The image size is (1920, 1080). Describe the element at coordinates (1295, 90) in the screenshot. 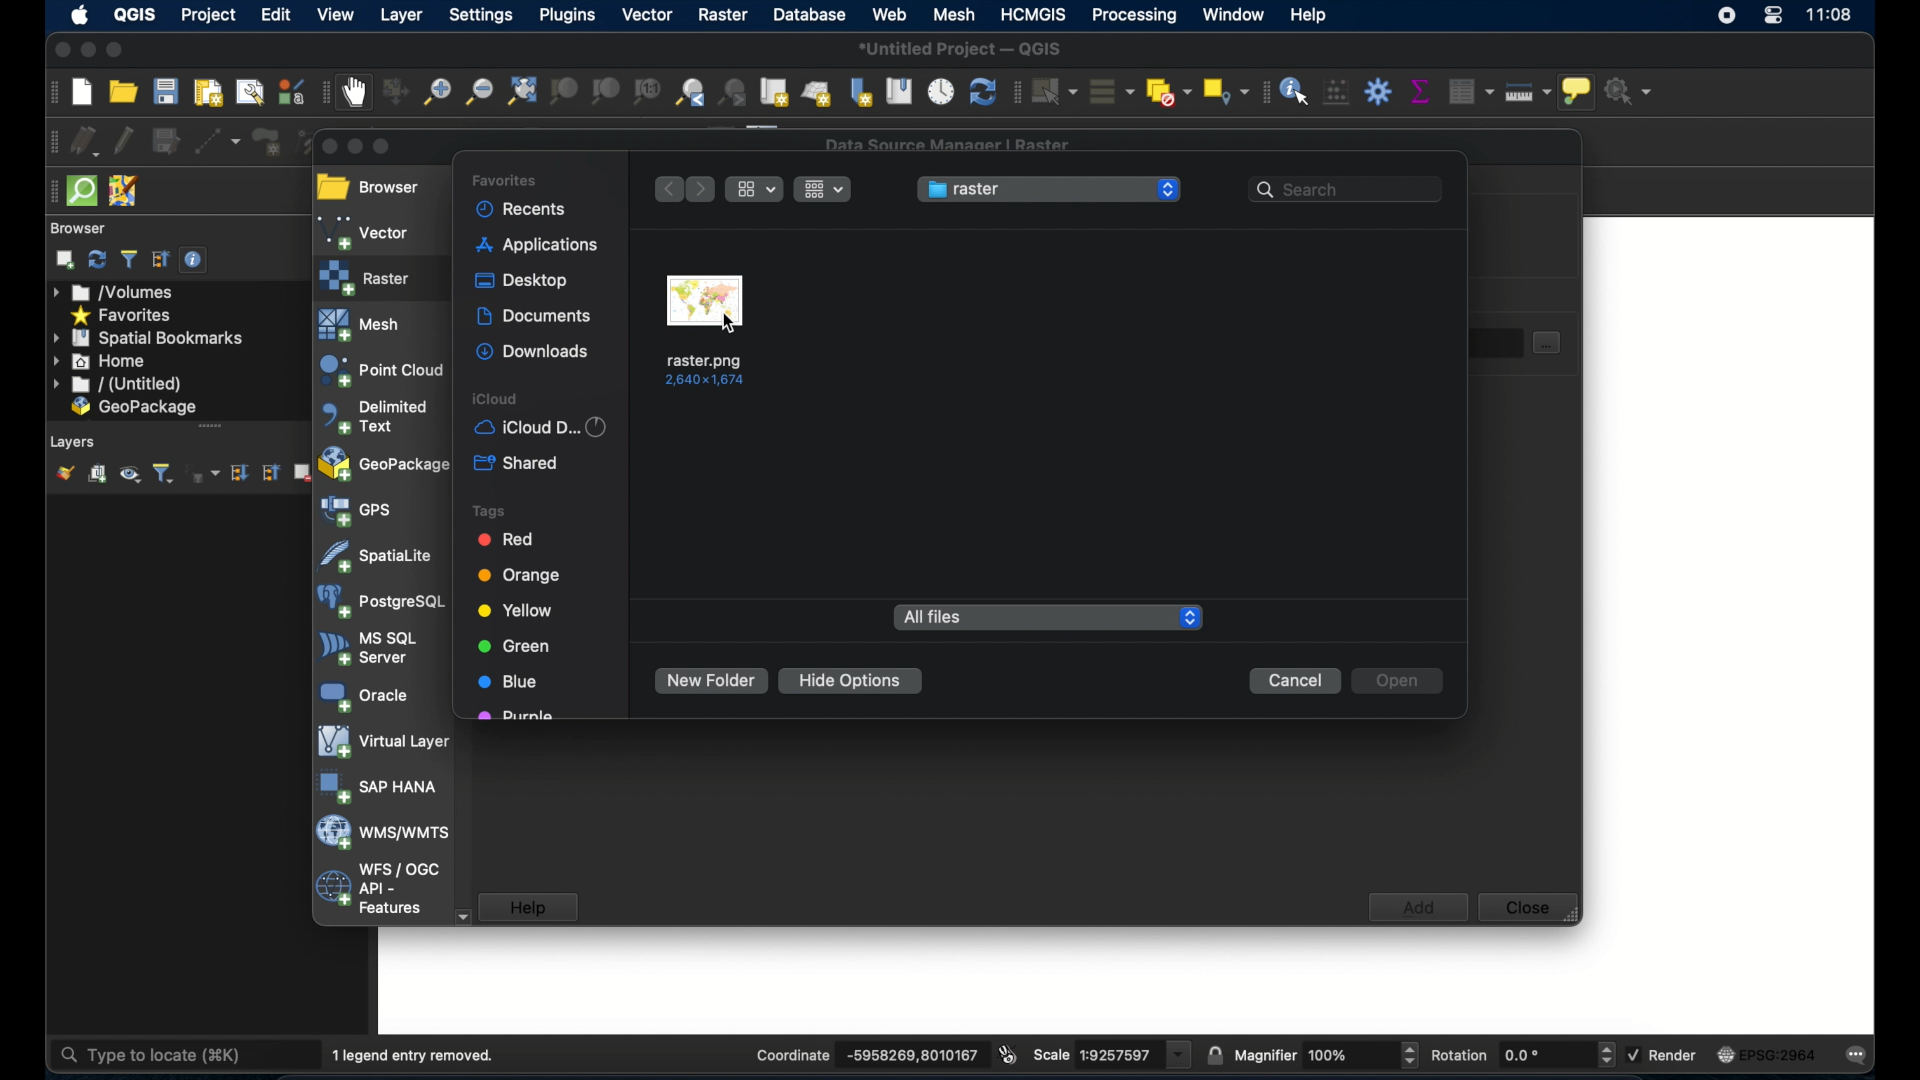

I see `identify features` at that location.